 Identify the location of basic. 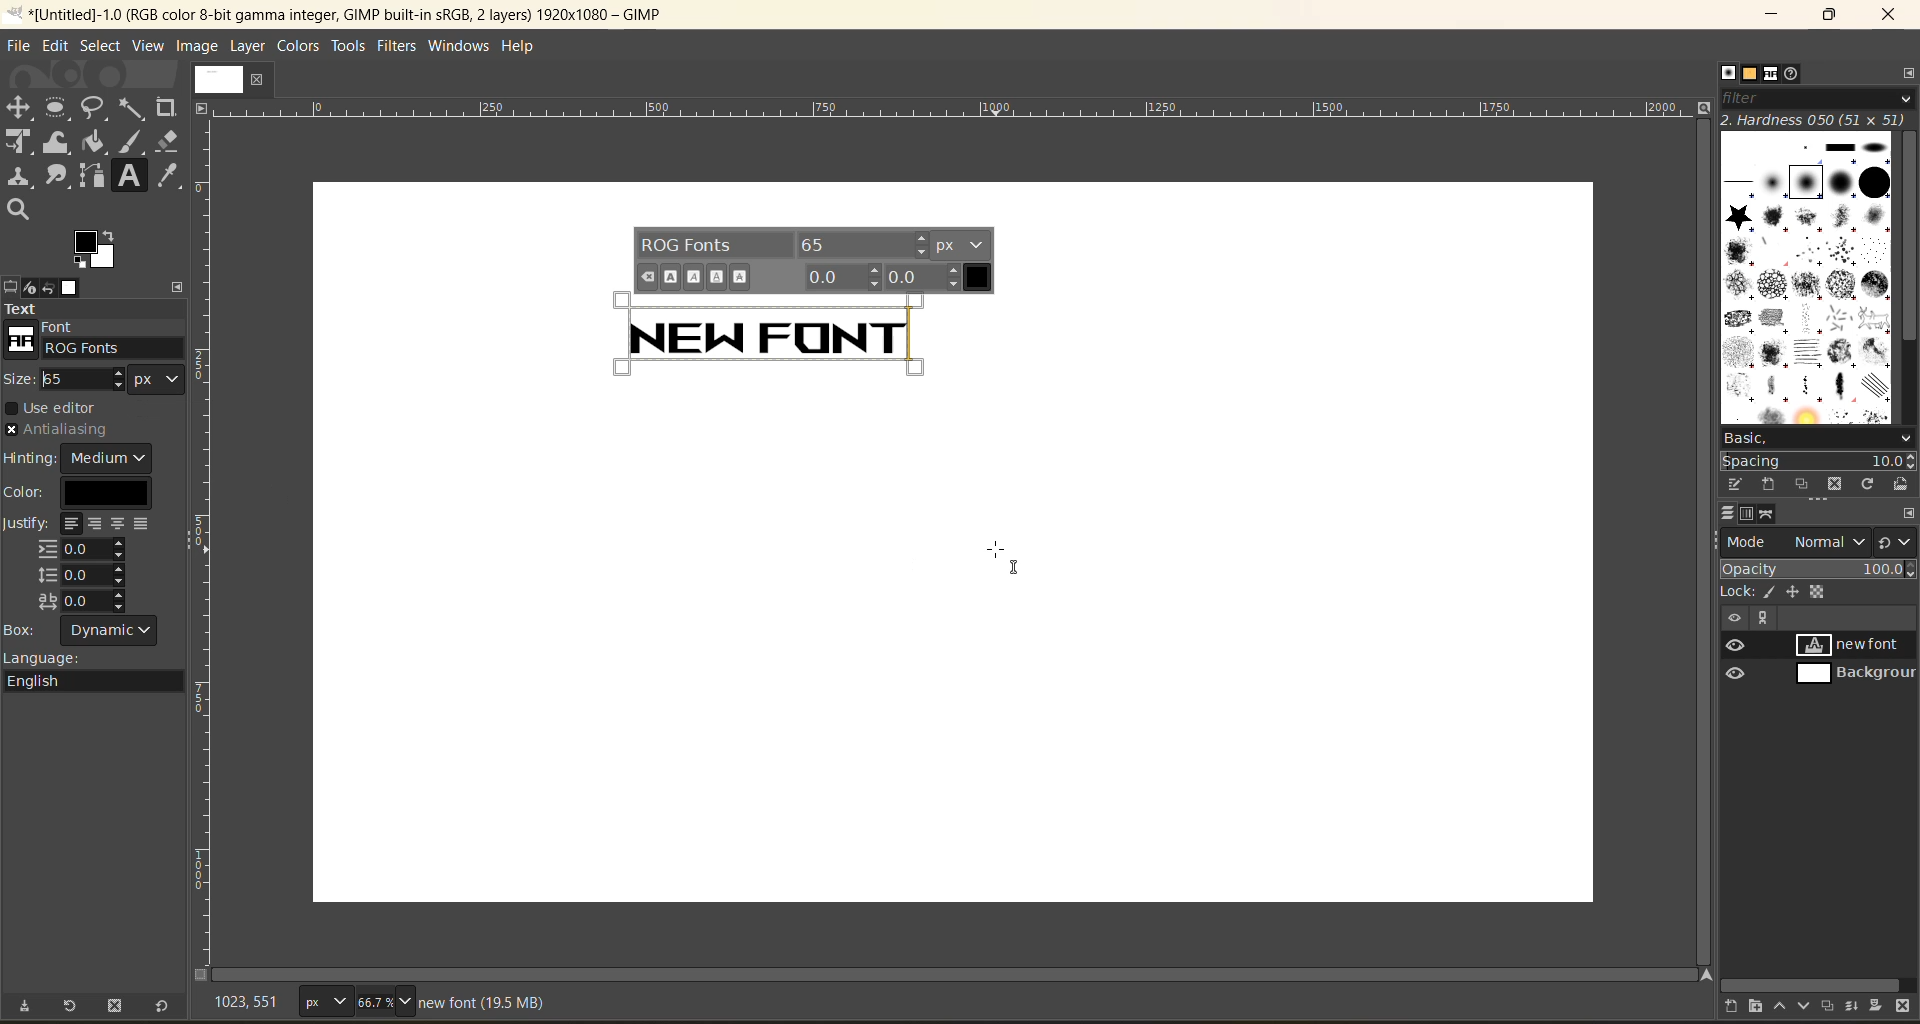
(1819, 439).